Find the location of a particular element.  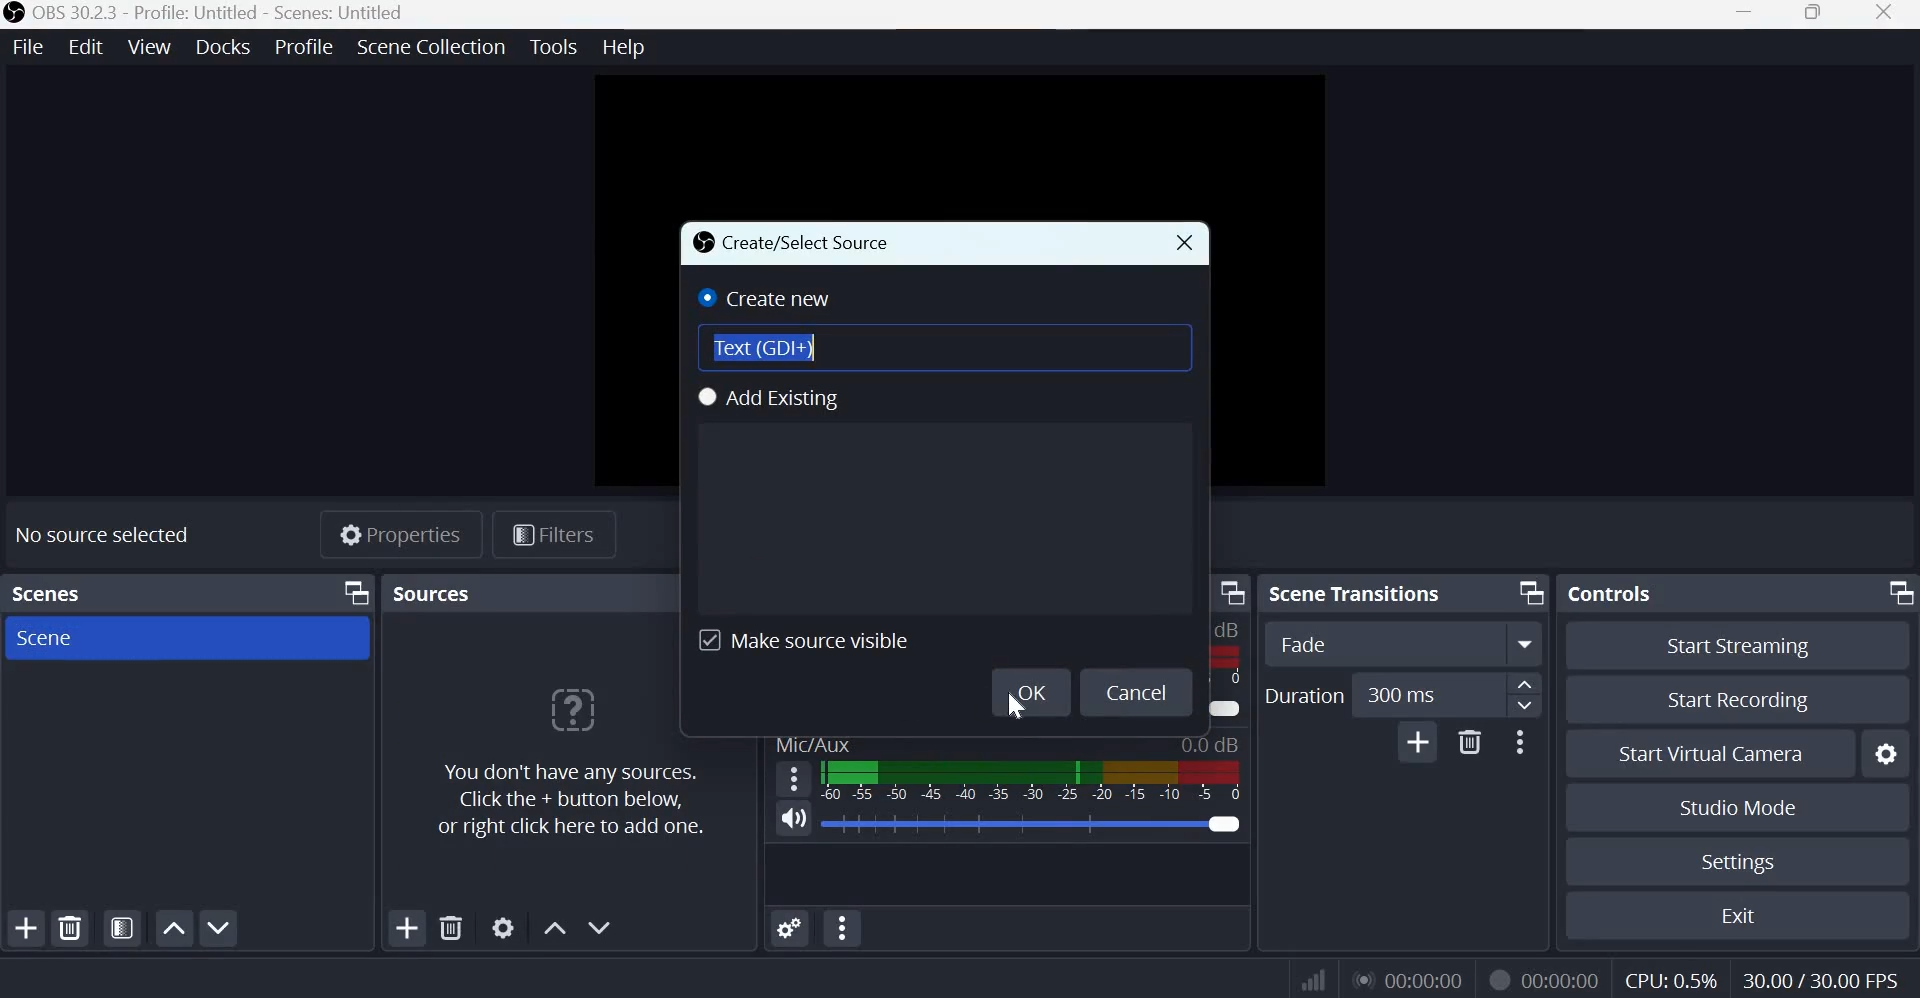

More Options is located at coordinates (1519, 741).